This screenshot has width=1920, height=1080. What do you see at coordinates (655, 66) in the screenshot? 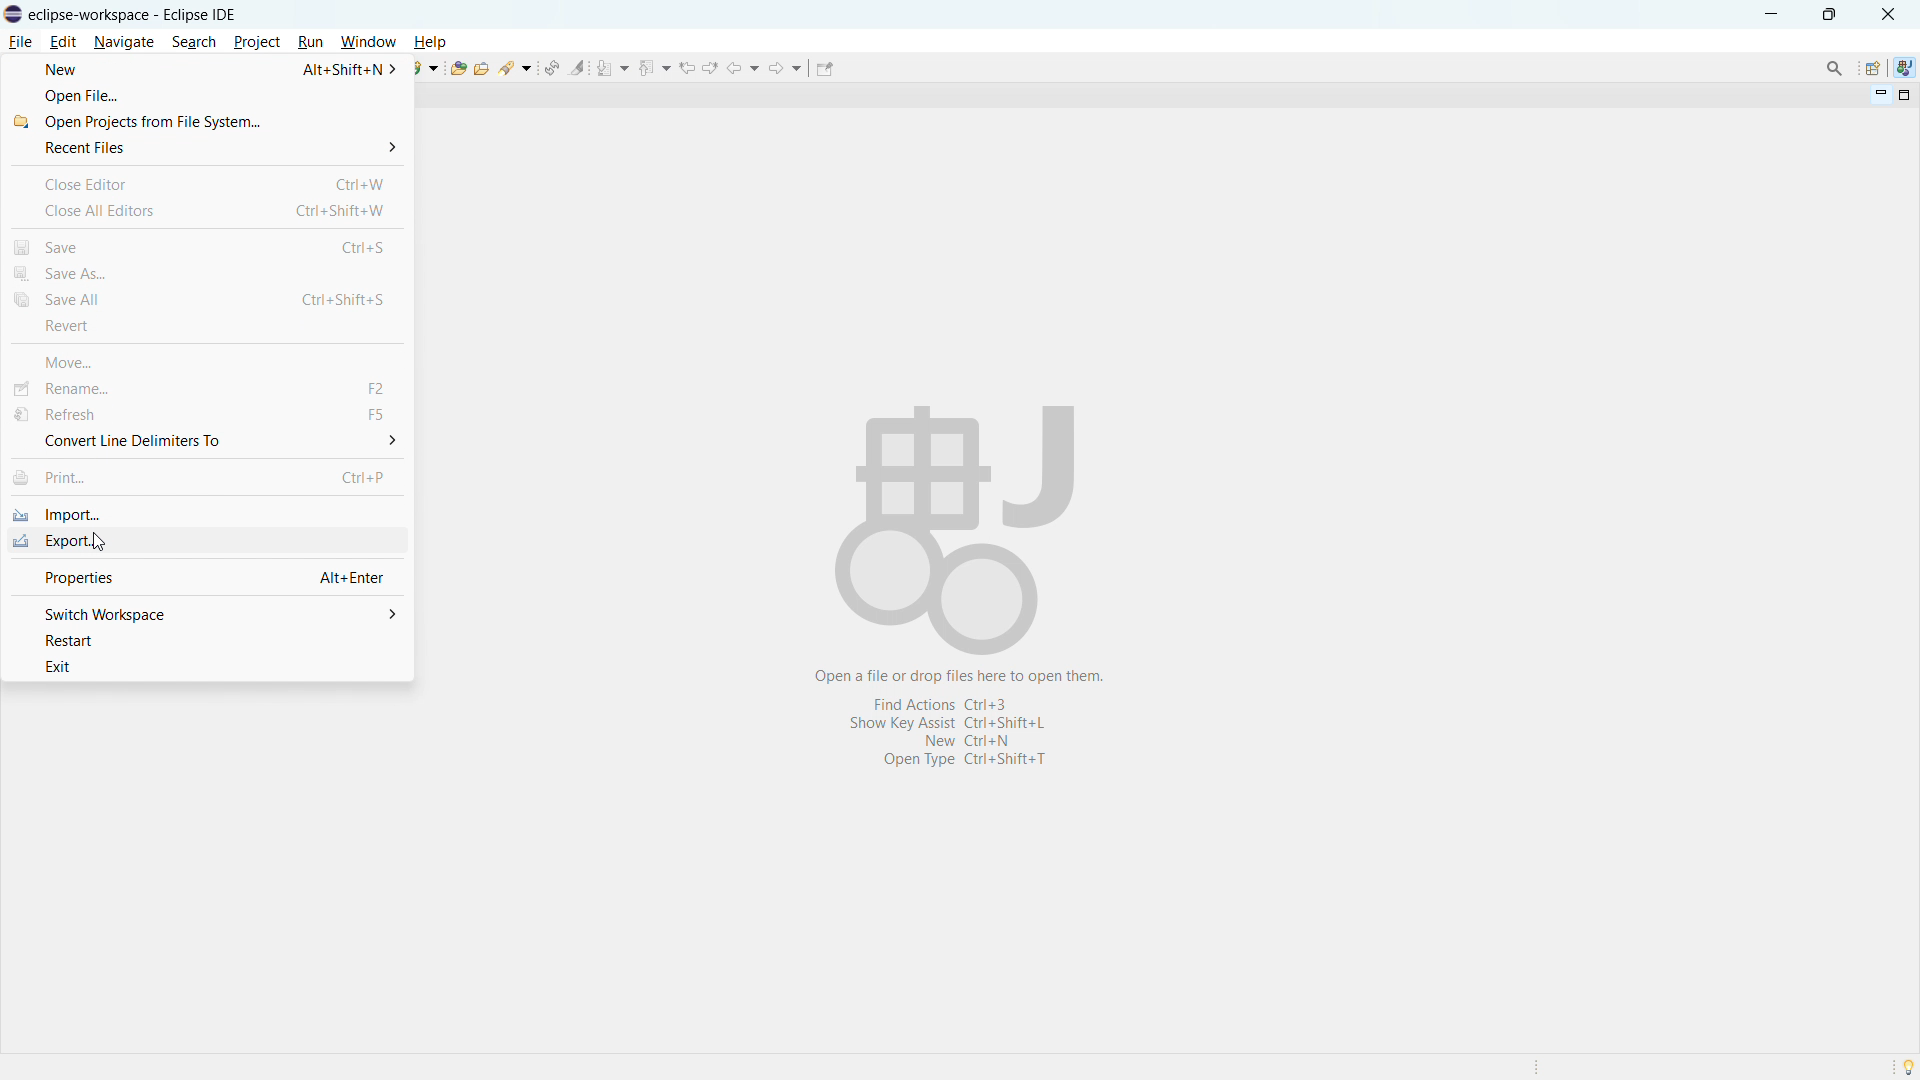
I see `previous annotation` at bounding box center [655, 66].